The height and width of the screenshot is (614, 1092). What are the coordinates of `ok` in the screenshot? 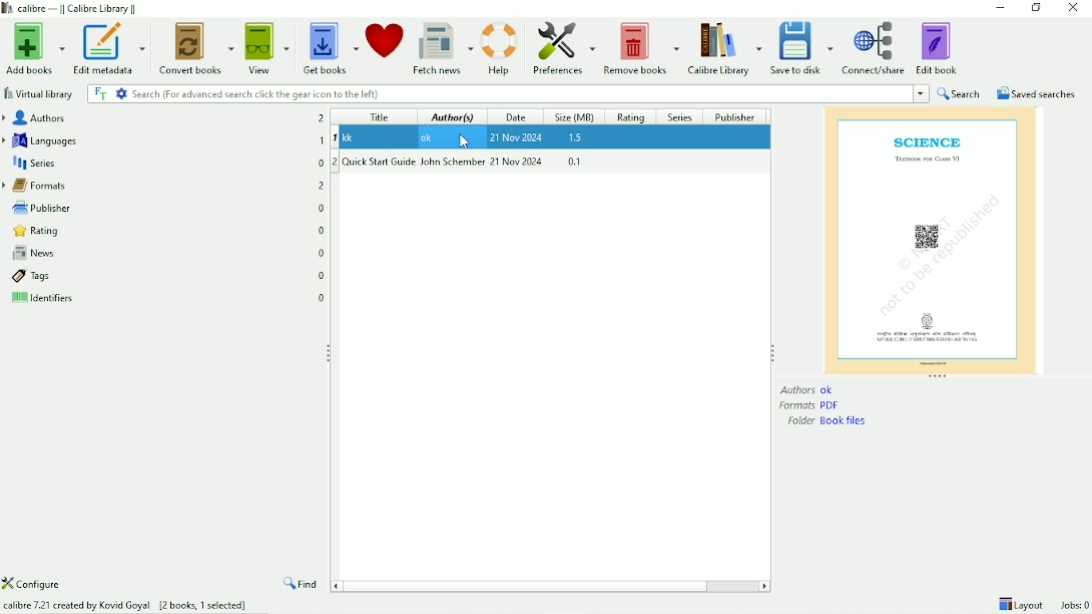 It's located at (552, 138).